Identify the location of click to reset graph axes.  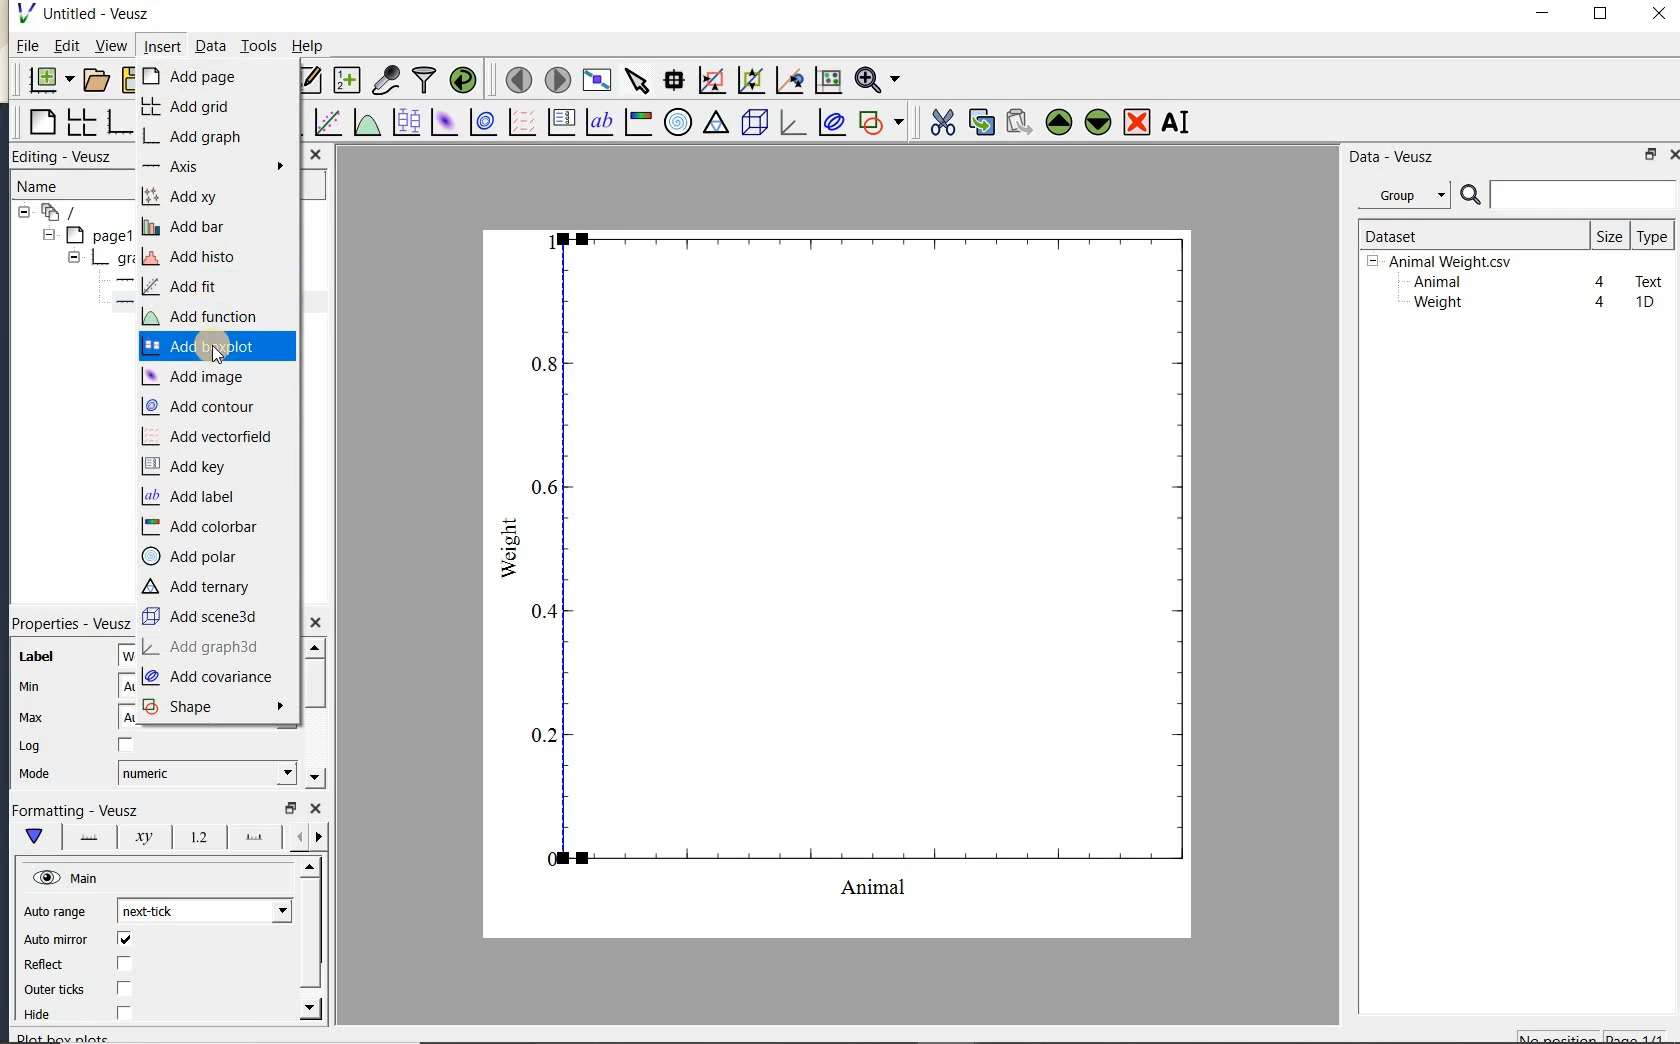
(828, 81).